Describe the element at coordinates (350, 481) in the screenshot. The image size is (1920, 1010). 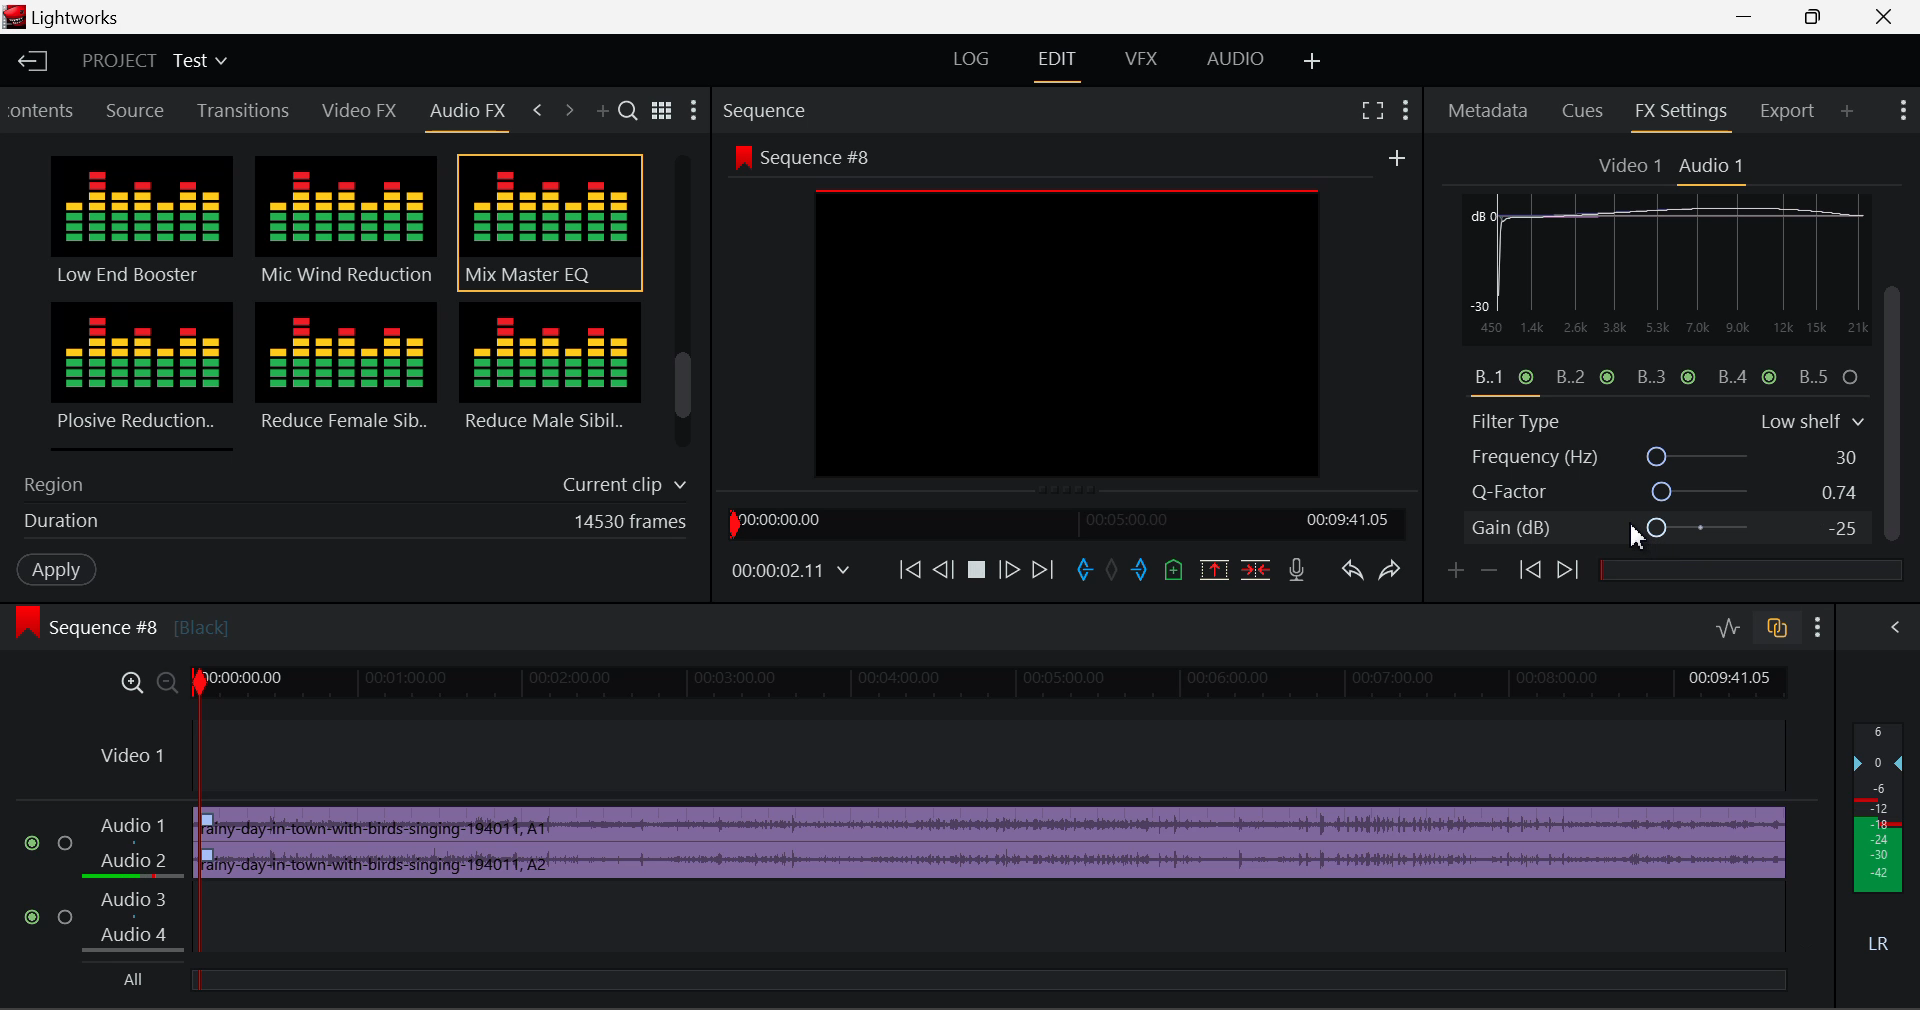
I see `Region` at that location.